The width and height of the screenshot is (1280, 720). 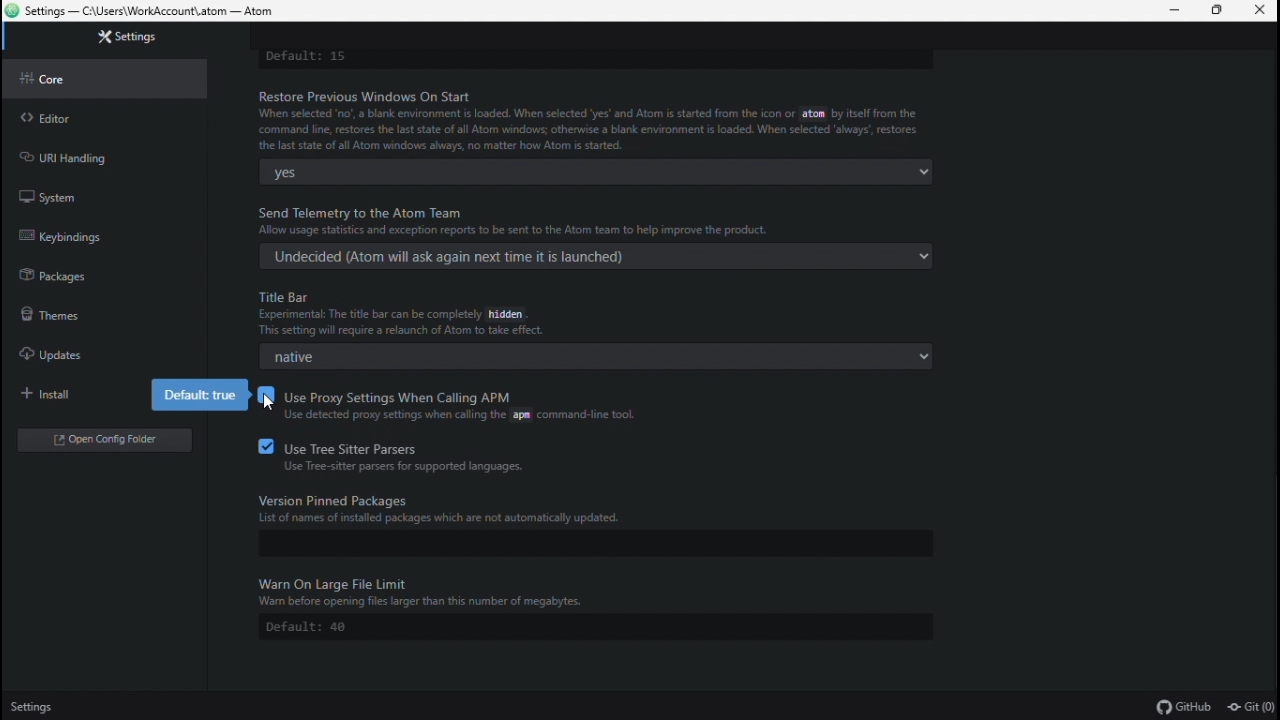 I want to click on install, so click(x=75, y=396).